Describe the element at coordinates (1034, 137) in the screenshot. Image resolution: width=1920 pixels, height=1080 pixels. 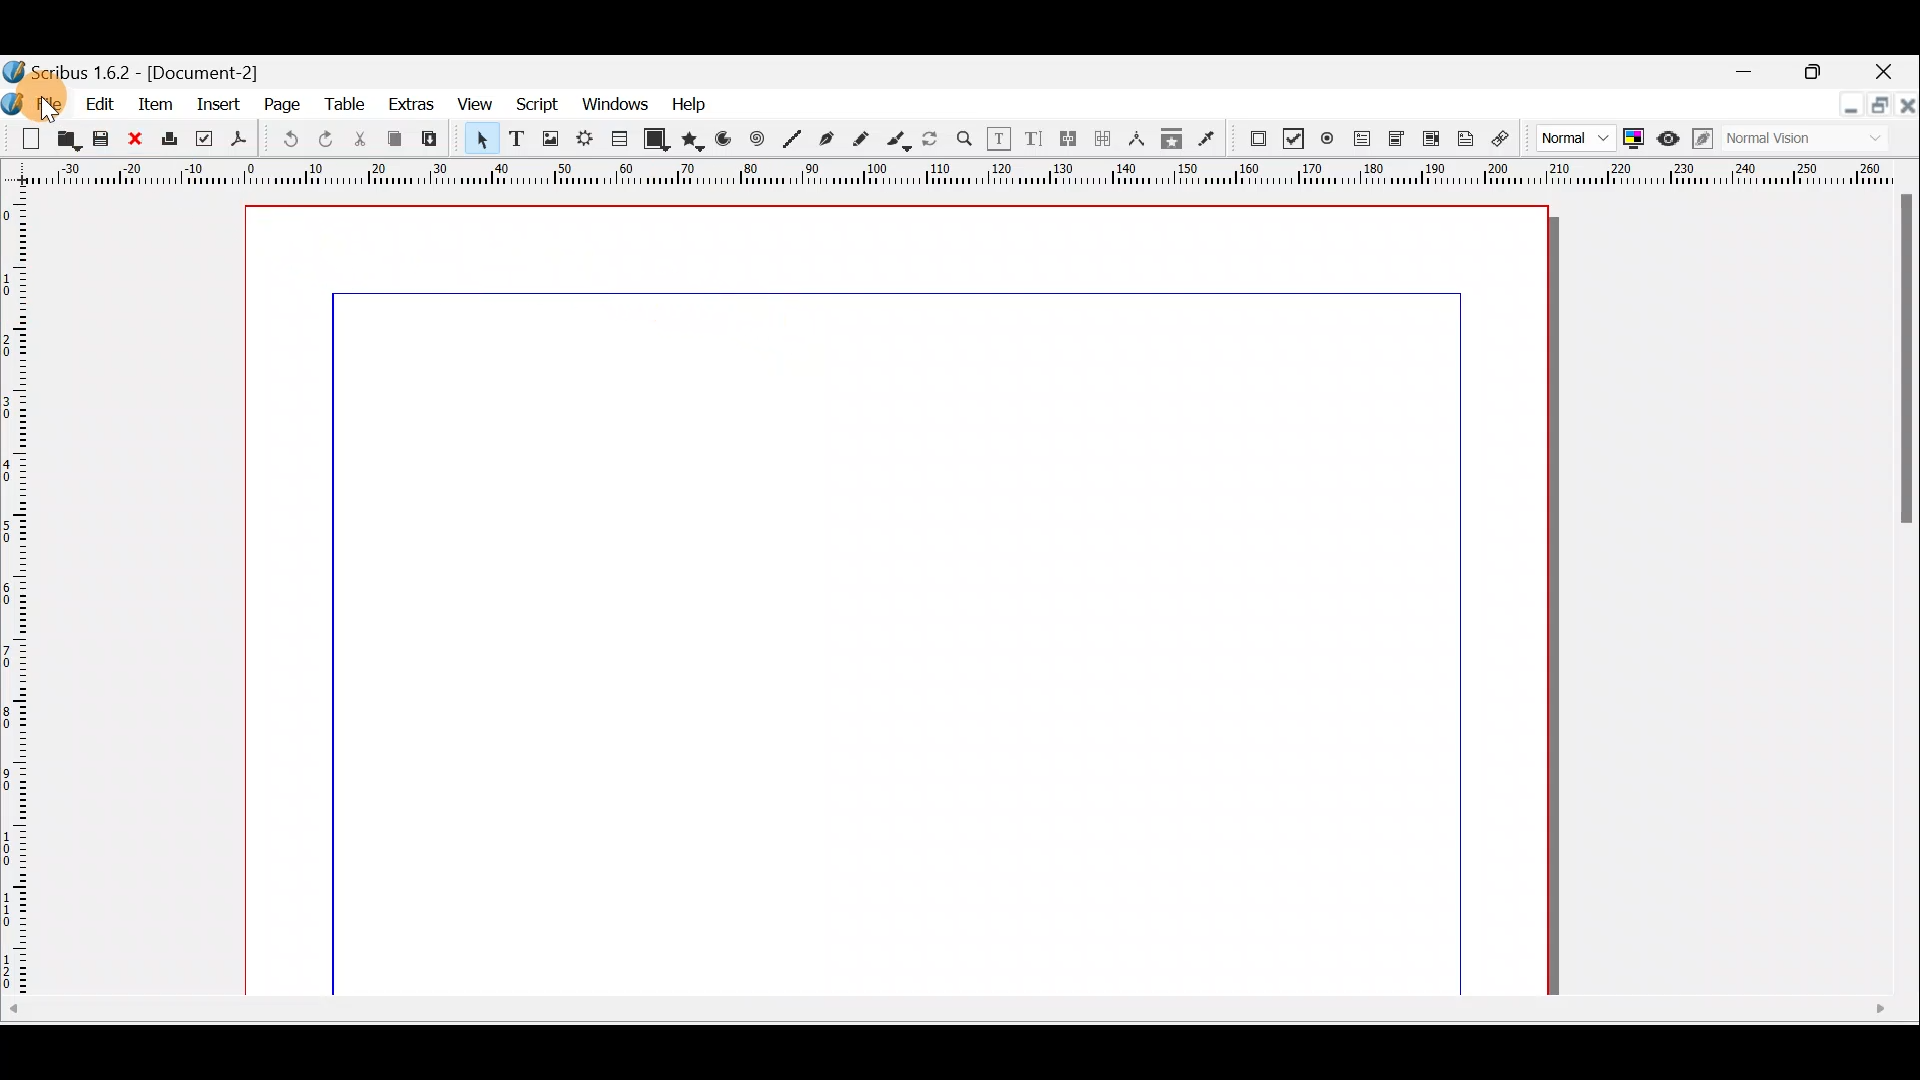
I see `Edit text with story editor` at that location.